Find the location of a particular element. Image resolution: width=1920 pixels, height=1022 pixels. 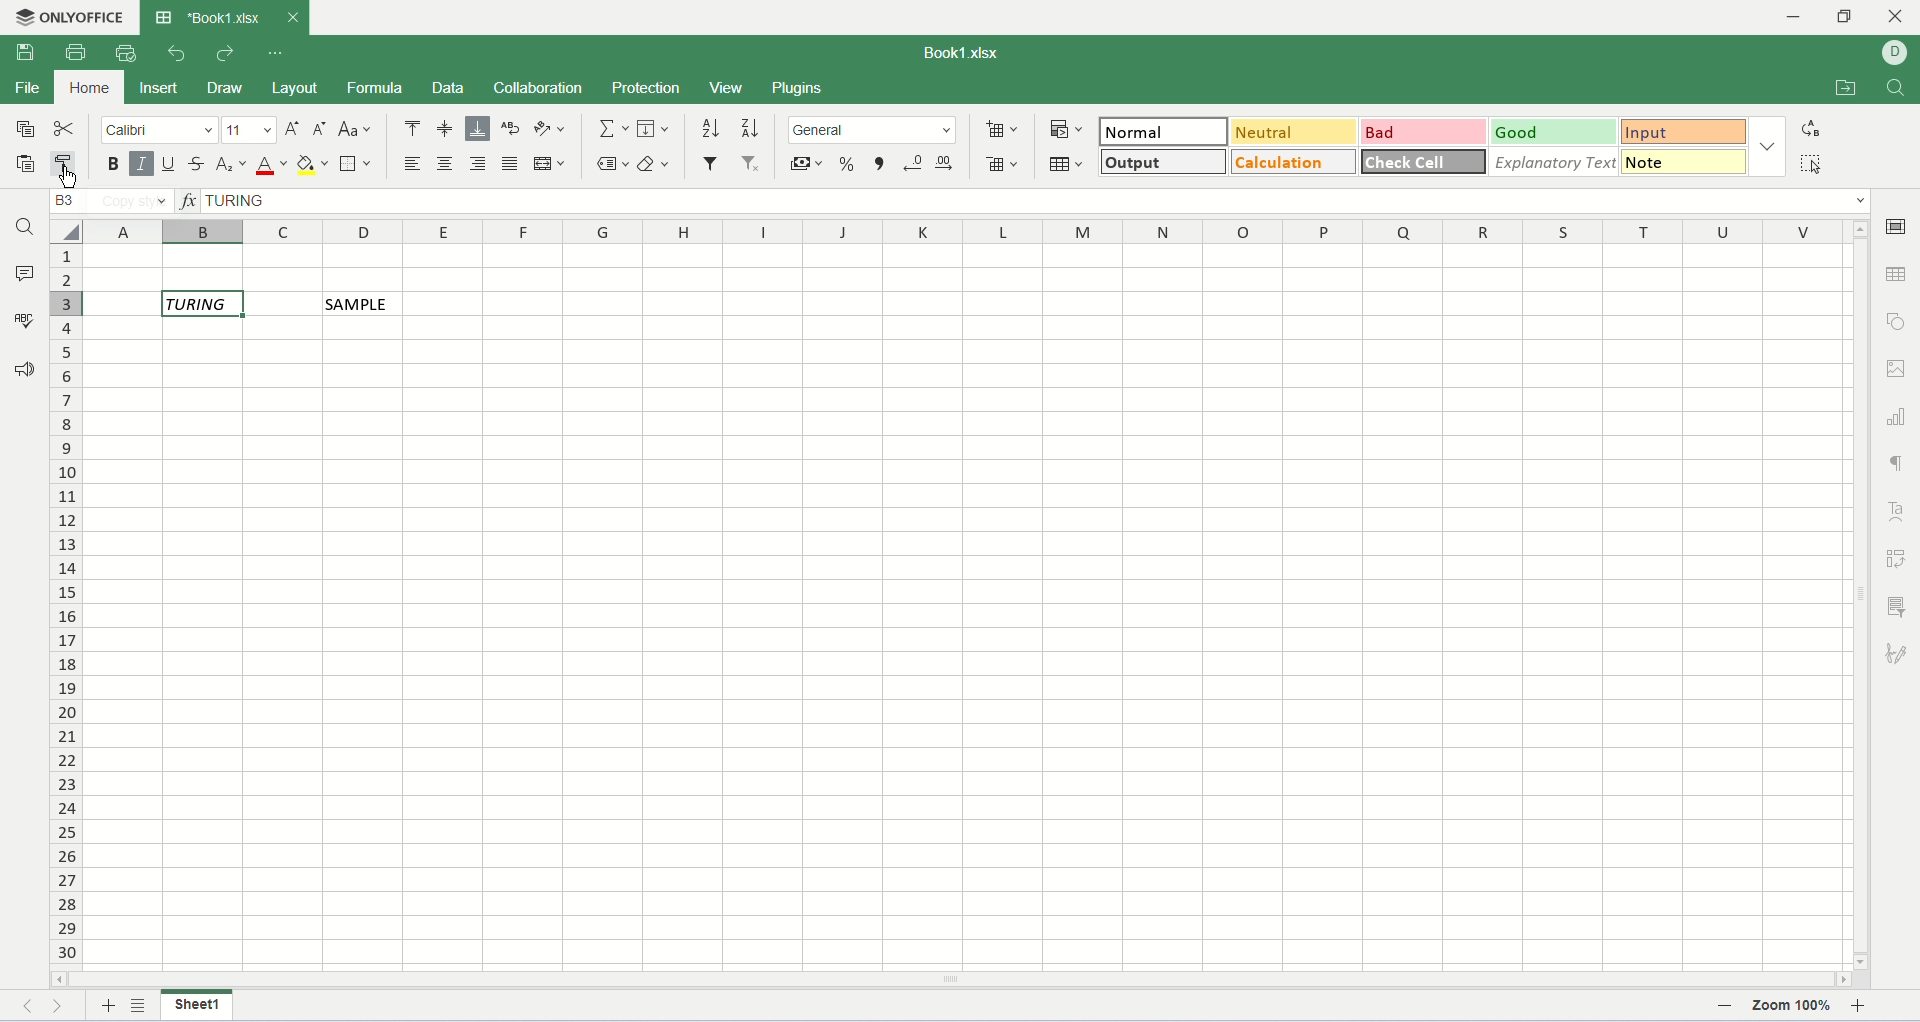

layout is located at coordinates (299, 91).